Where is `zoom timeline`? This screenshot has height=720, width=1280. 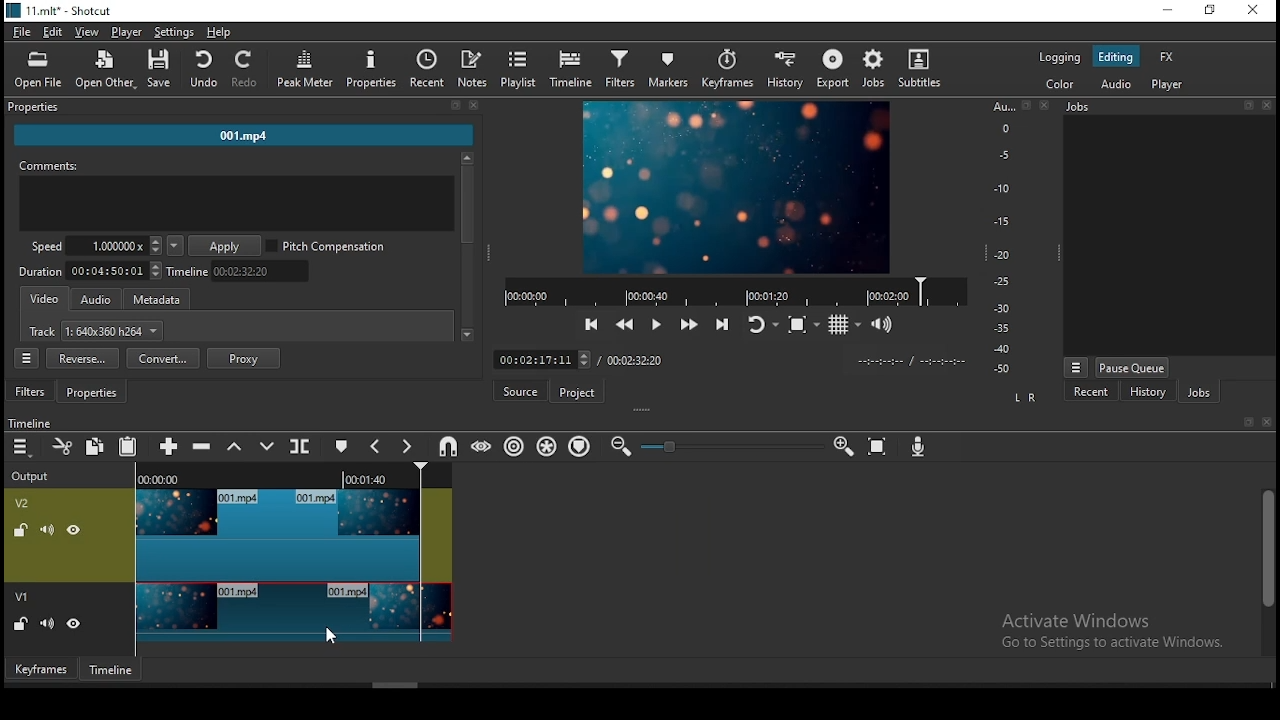 zoom timeline is located at coordinates (845, 444).